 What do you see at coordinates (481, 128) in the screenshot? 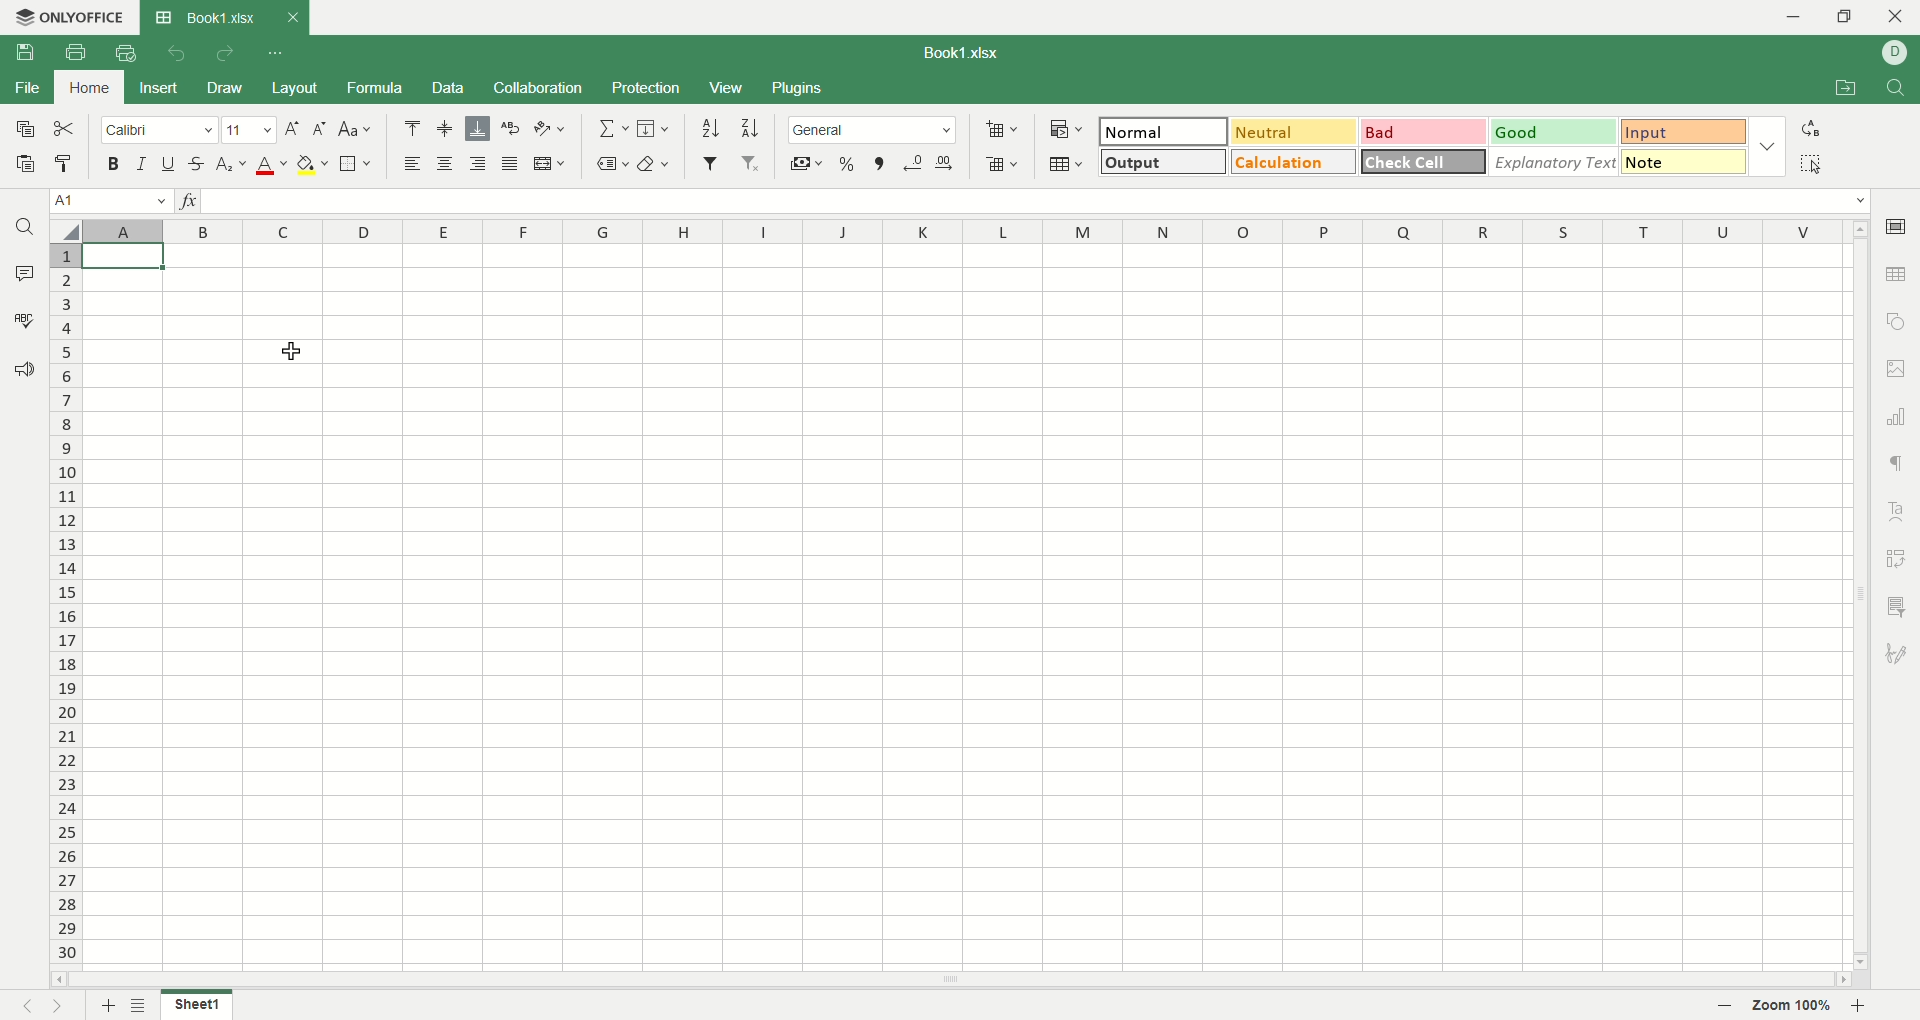
I see `align bottom` at bounding box center [481, 128].